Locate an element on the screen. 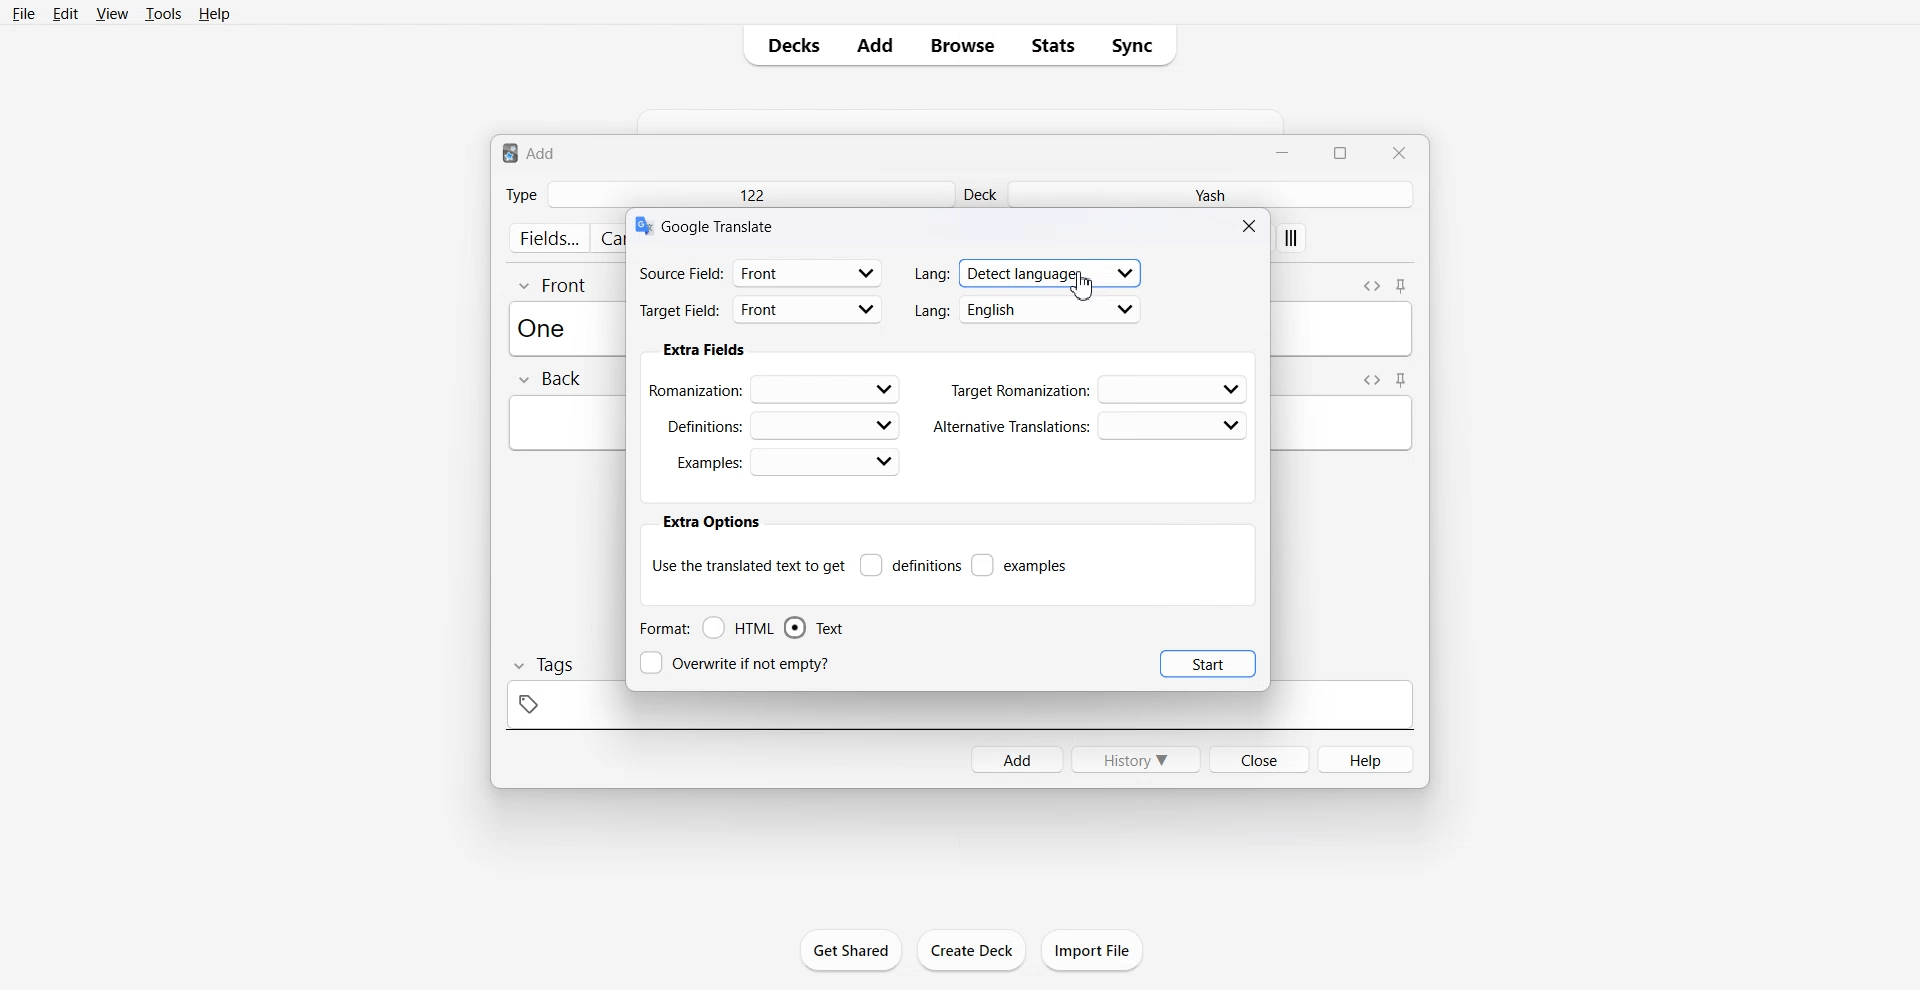 This screenshot has width=1920, height=990. HTML is located at coordinates (739, 628).